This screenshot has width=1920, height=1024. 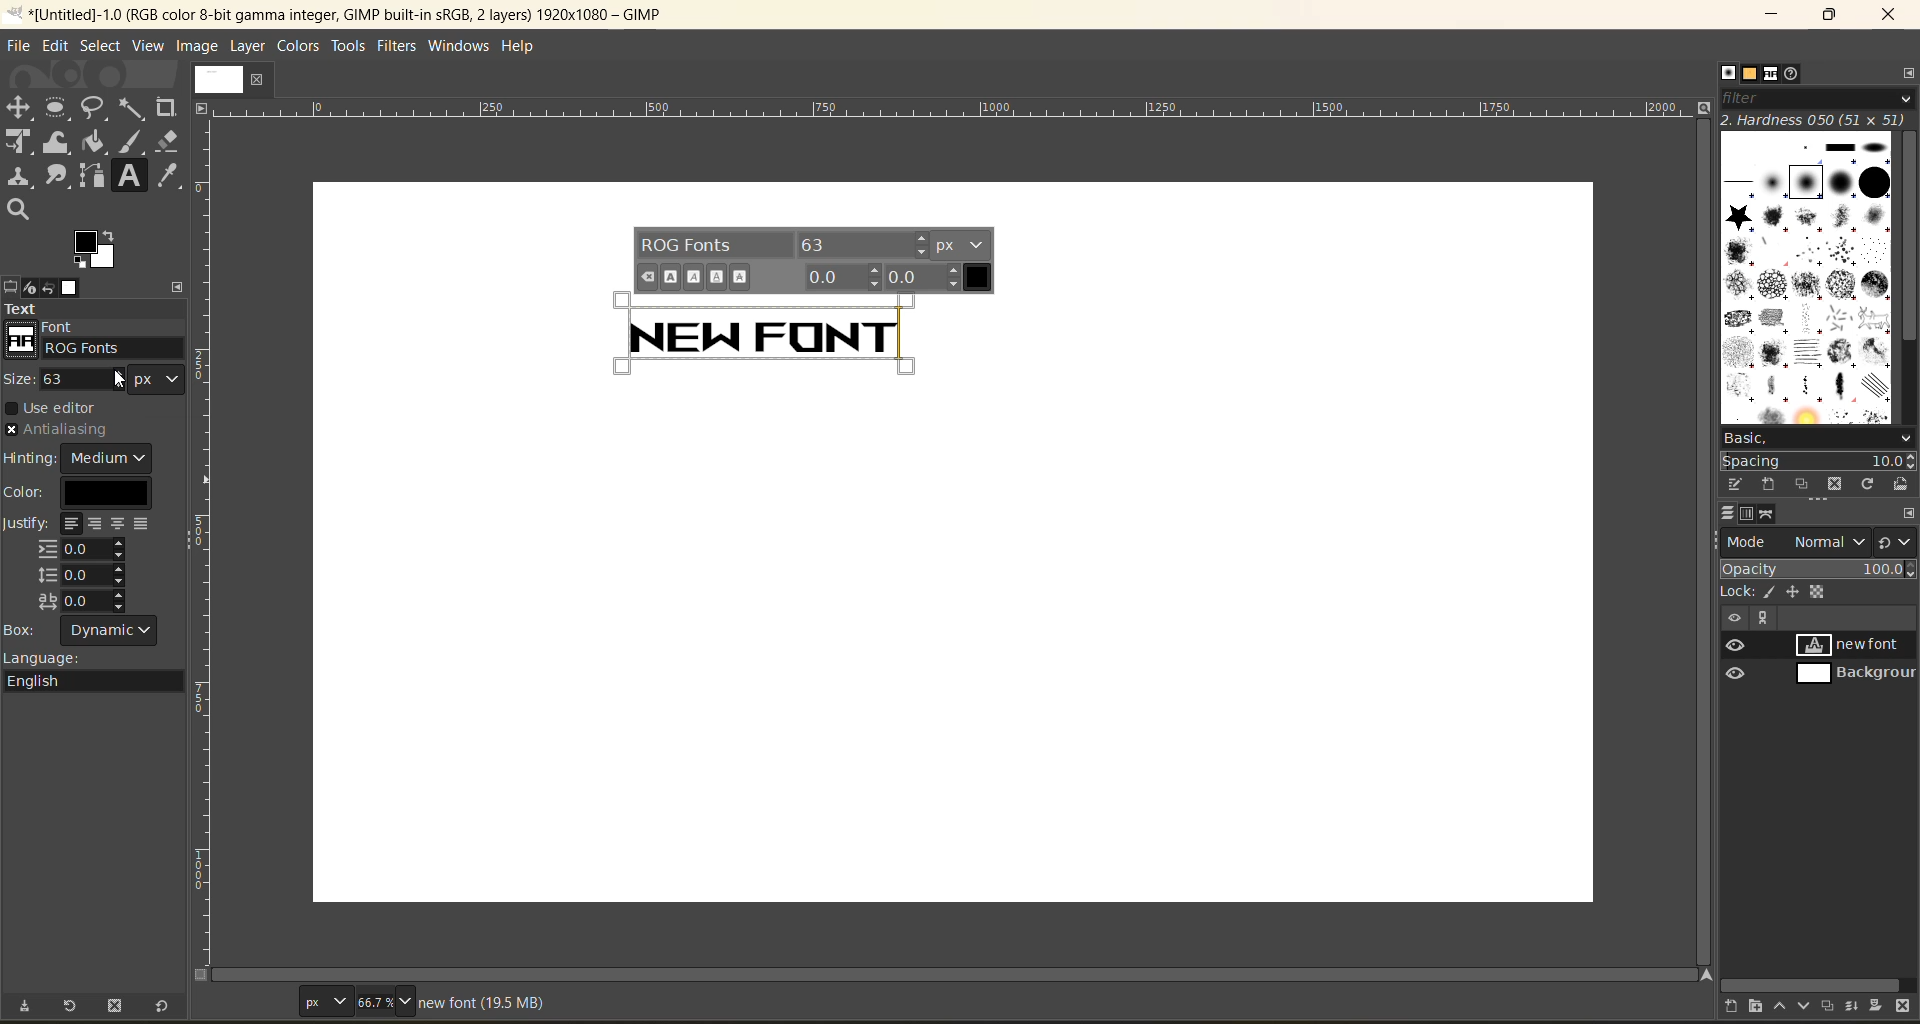 What do you see at coordinates (33, 287) in the screenshot?
I see `device status` at bounding box center [33, 287].